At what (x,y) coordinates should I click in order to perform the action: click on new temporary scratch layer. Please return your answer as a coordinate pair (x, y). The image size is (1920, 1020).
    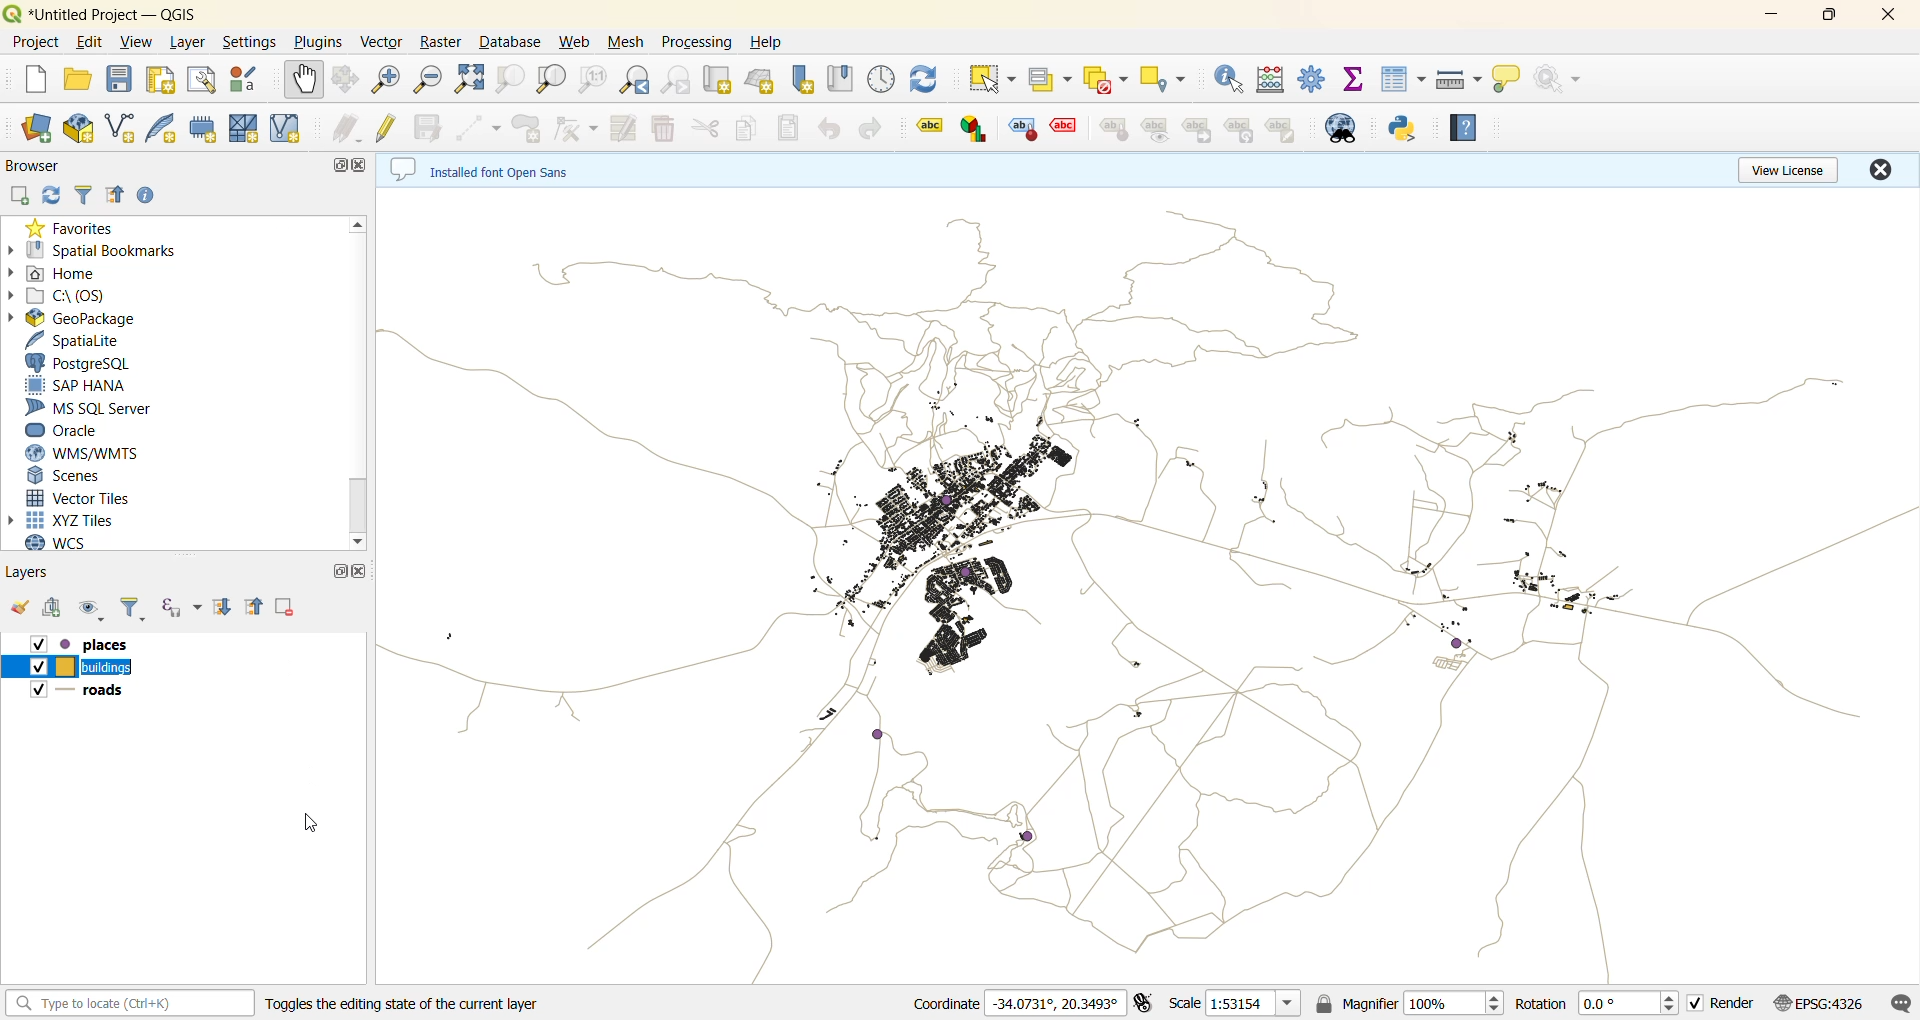
    Looking at the image, I should click on (204, 129).